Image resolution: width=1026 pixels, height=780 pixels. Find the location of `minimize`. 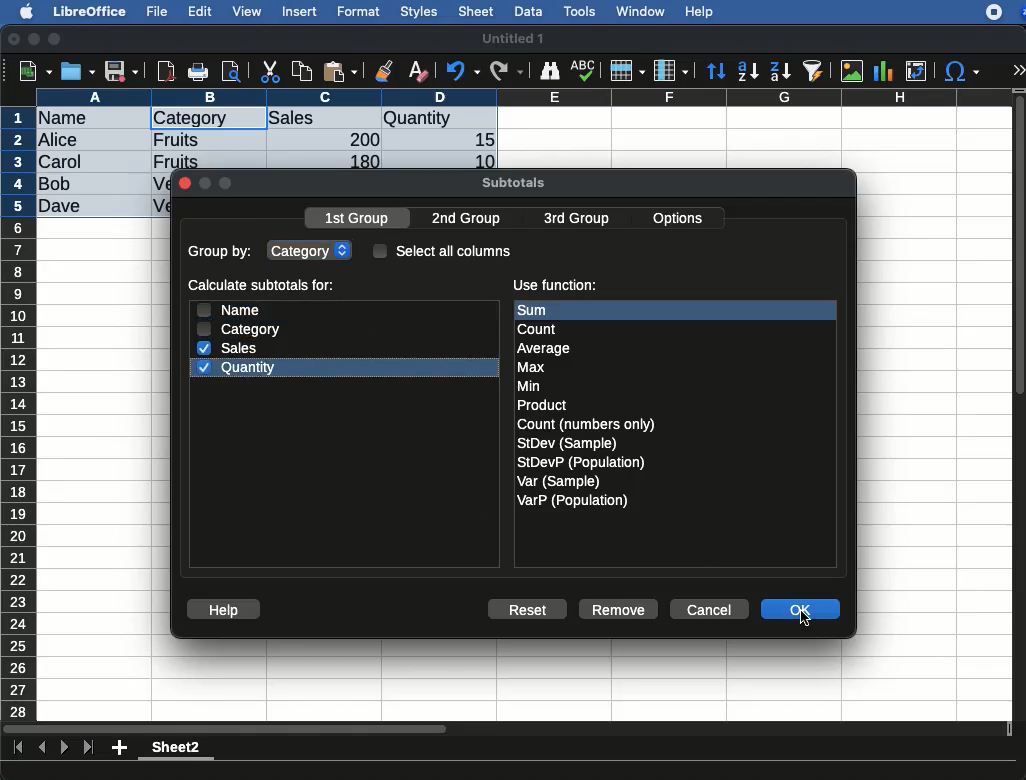

minimize is located at coordinates (35, 39).